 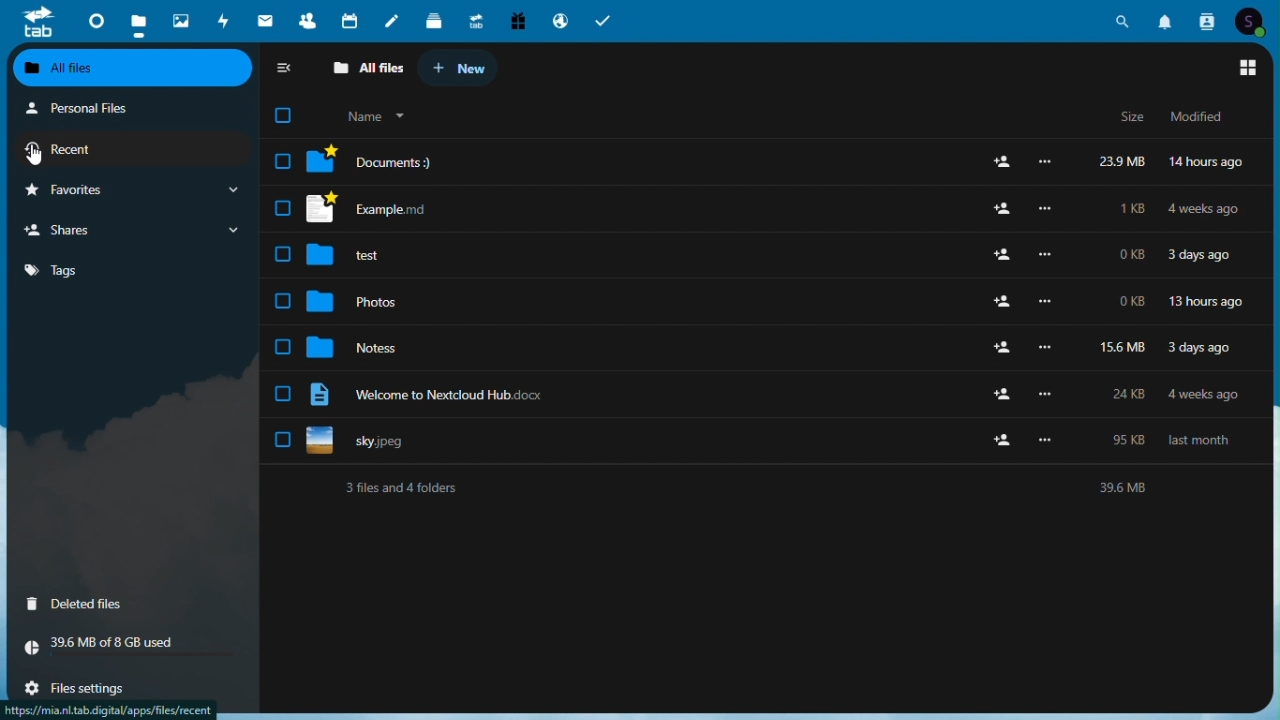 I want to click on files, so click(x=138, y=20).